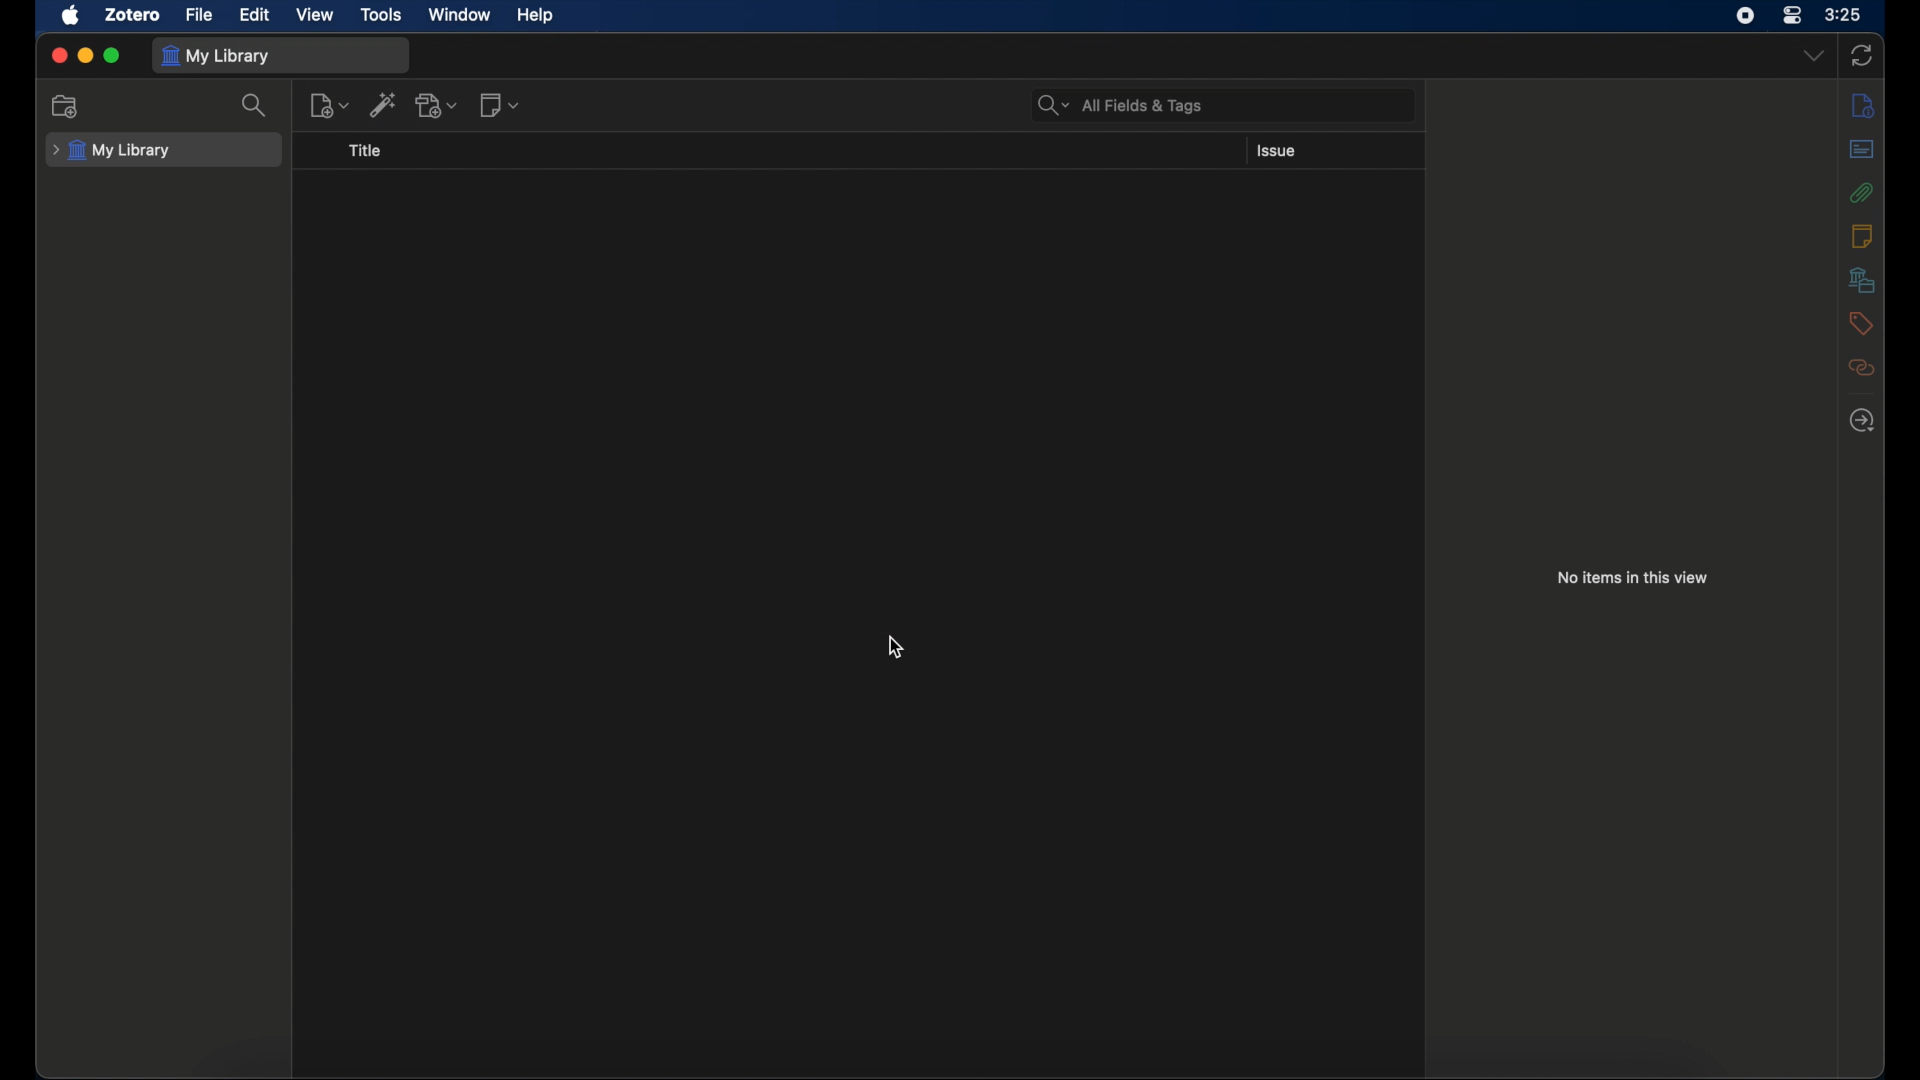  I want to click on zotero, so click(132, 14).